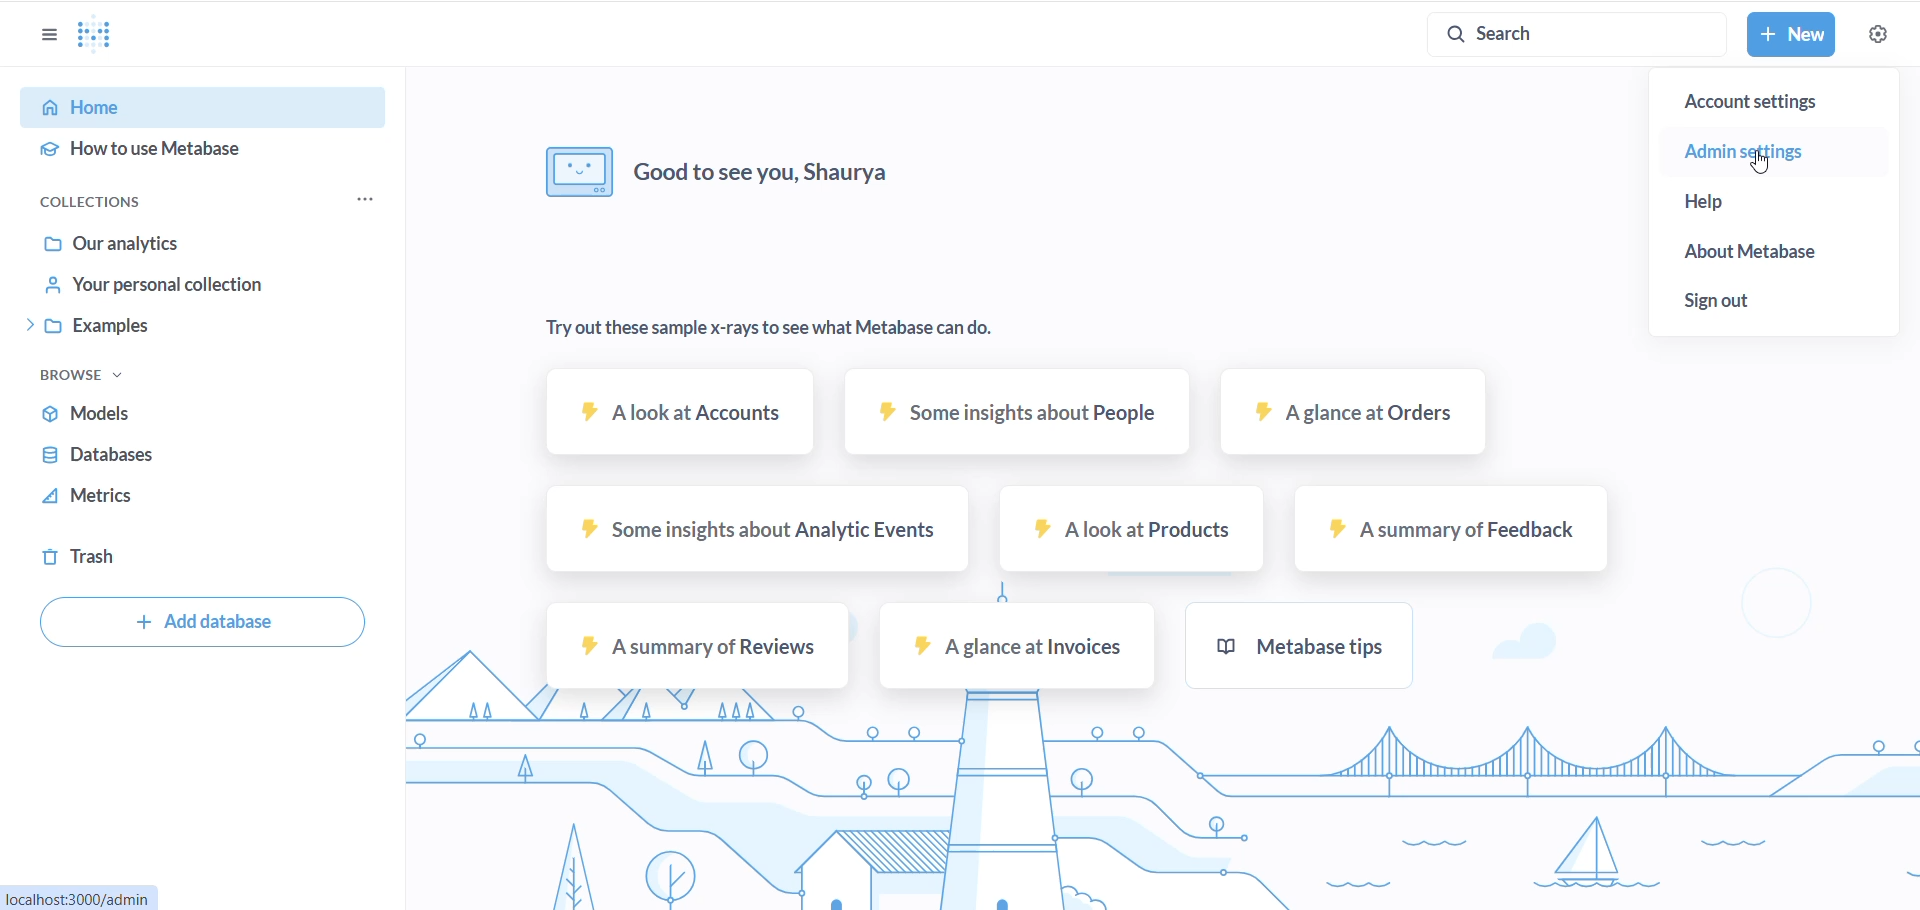 Image resolution: width=1920 pixels, height=910 pixels. I want to click on TRASH, so click(83, 558).